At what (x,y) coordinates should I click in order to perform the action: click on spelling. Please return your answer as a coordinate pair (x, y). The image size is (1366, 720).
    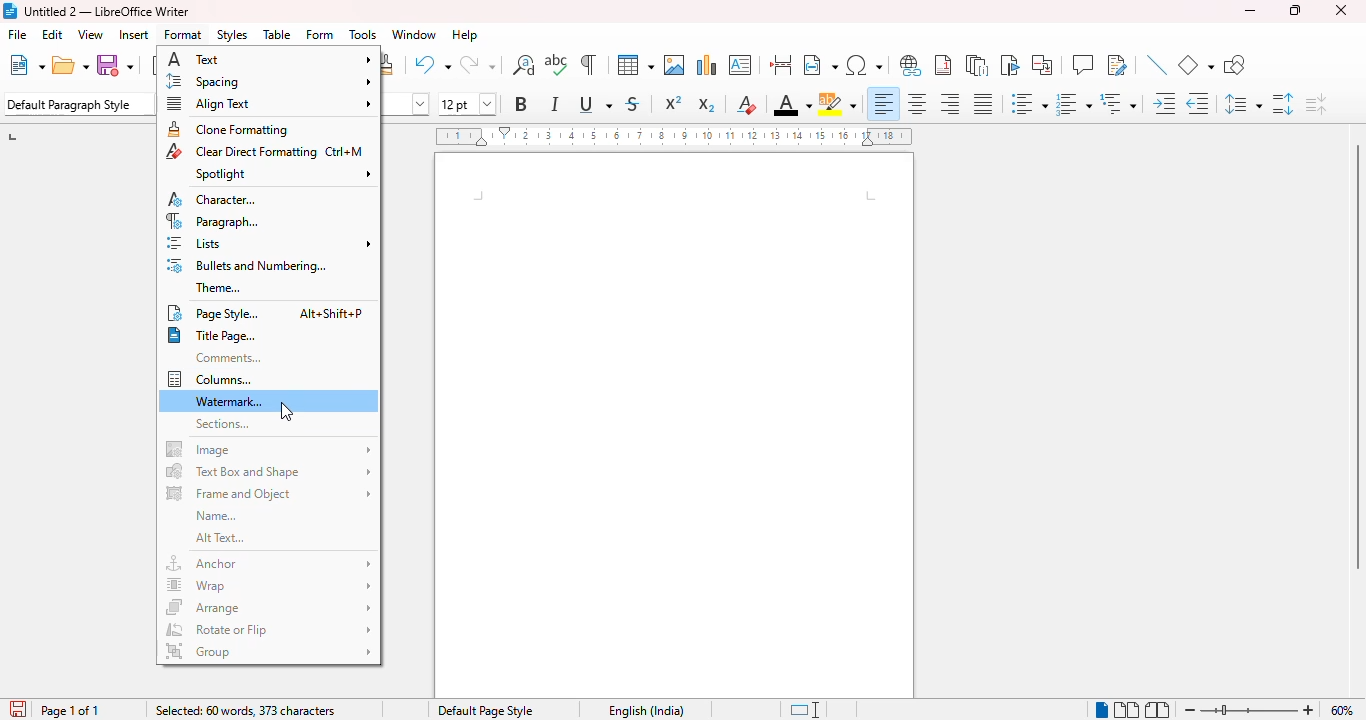
    Looking at the image, I should click on (557, 65).